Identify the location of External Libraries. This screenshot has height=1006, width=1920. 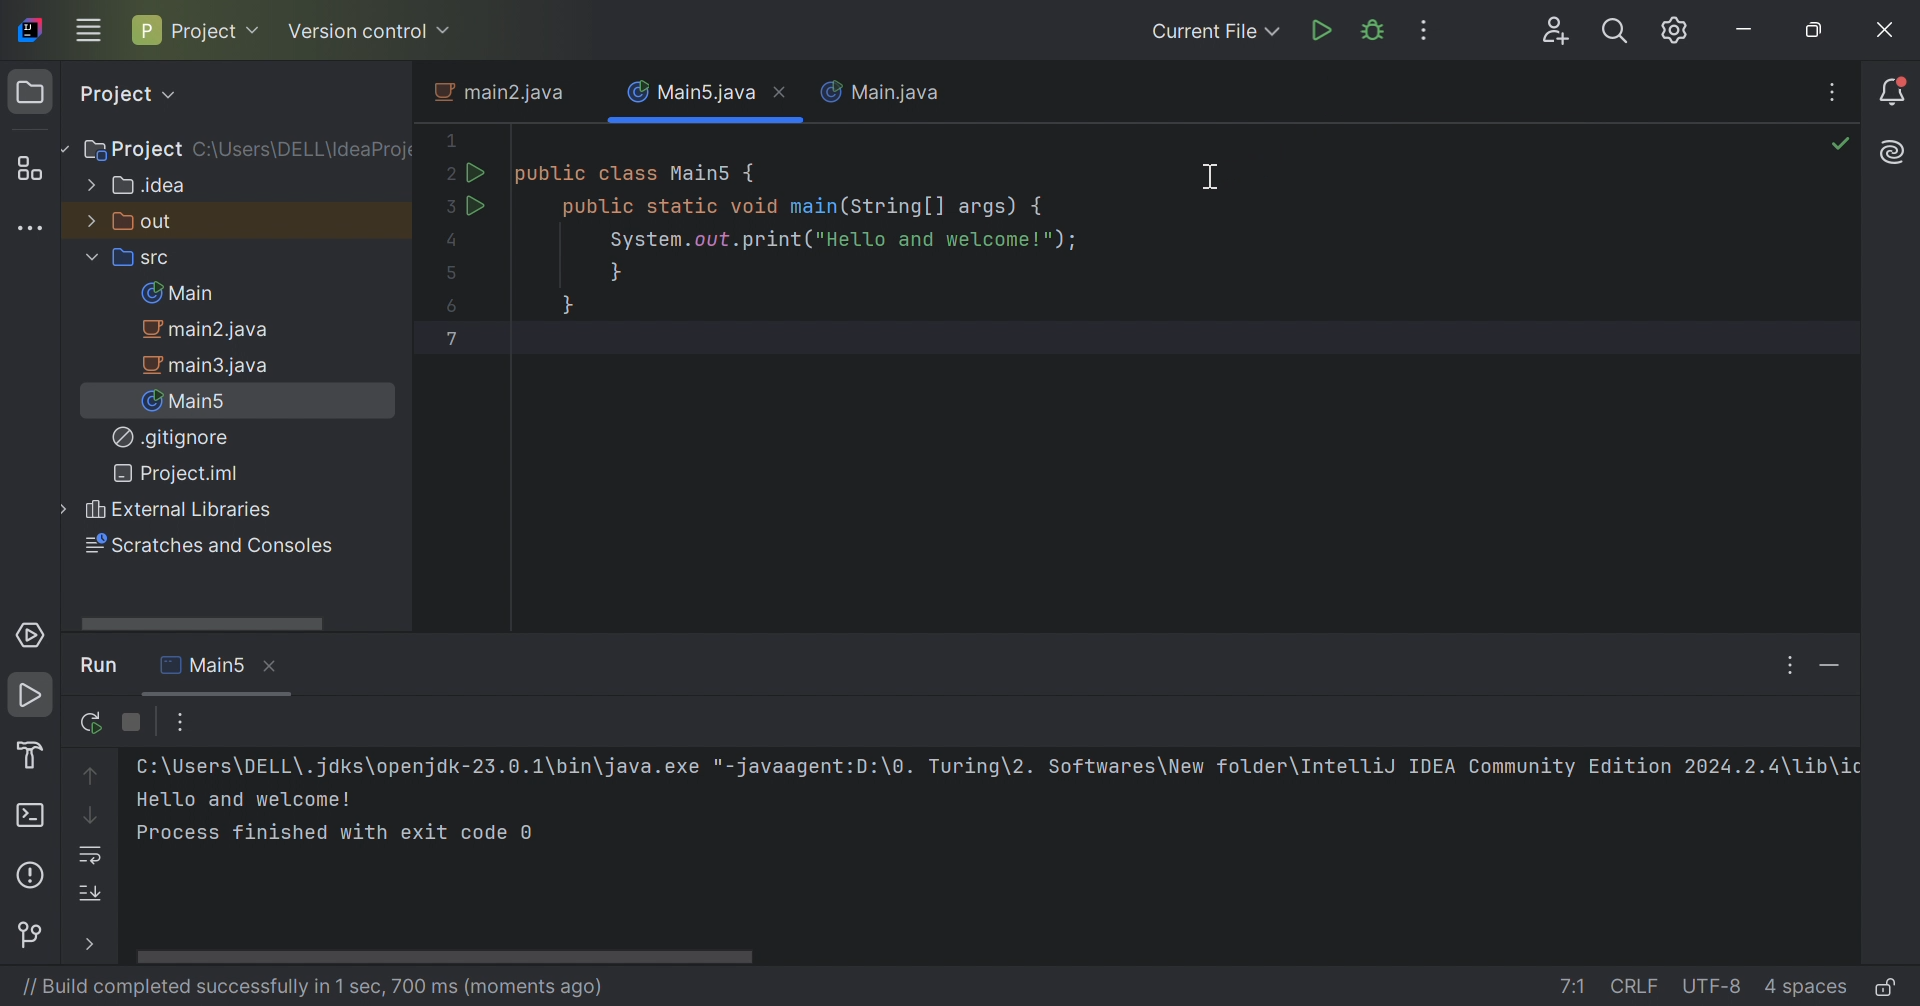
(174, 508).